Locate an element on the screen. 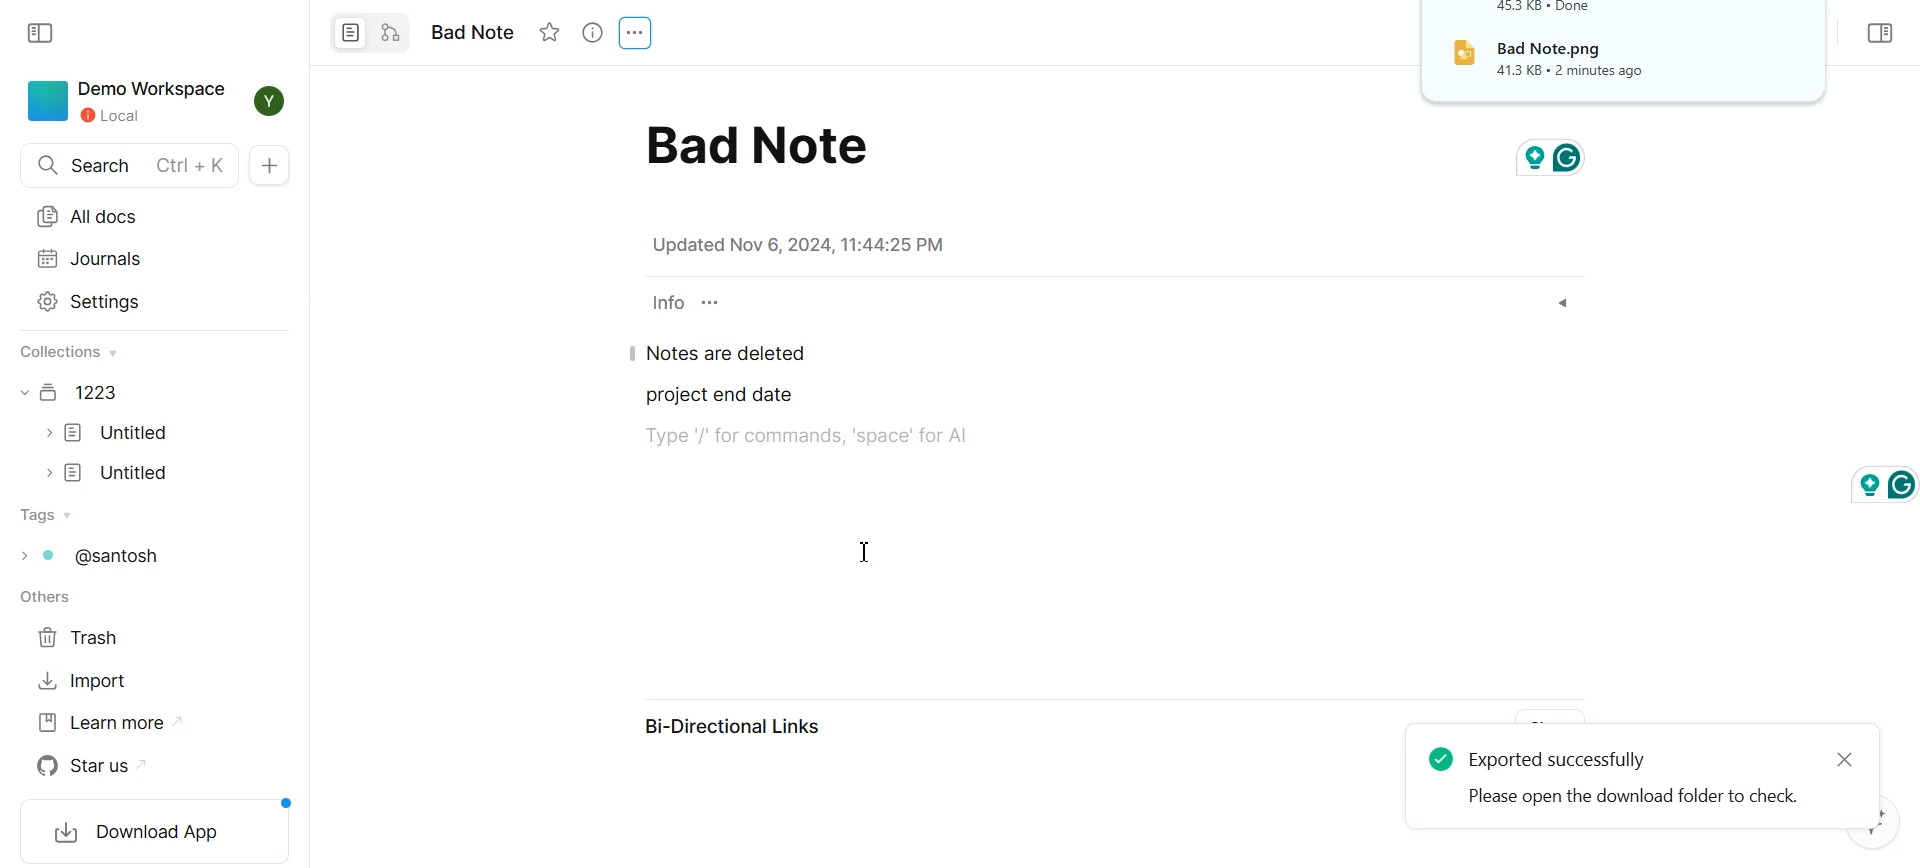  Demo Workspace is located at coordinates (122, 101).